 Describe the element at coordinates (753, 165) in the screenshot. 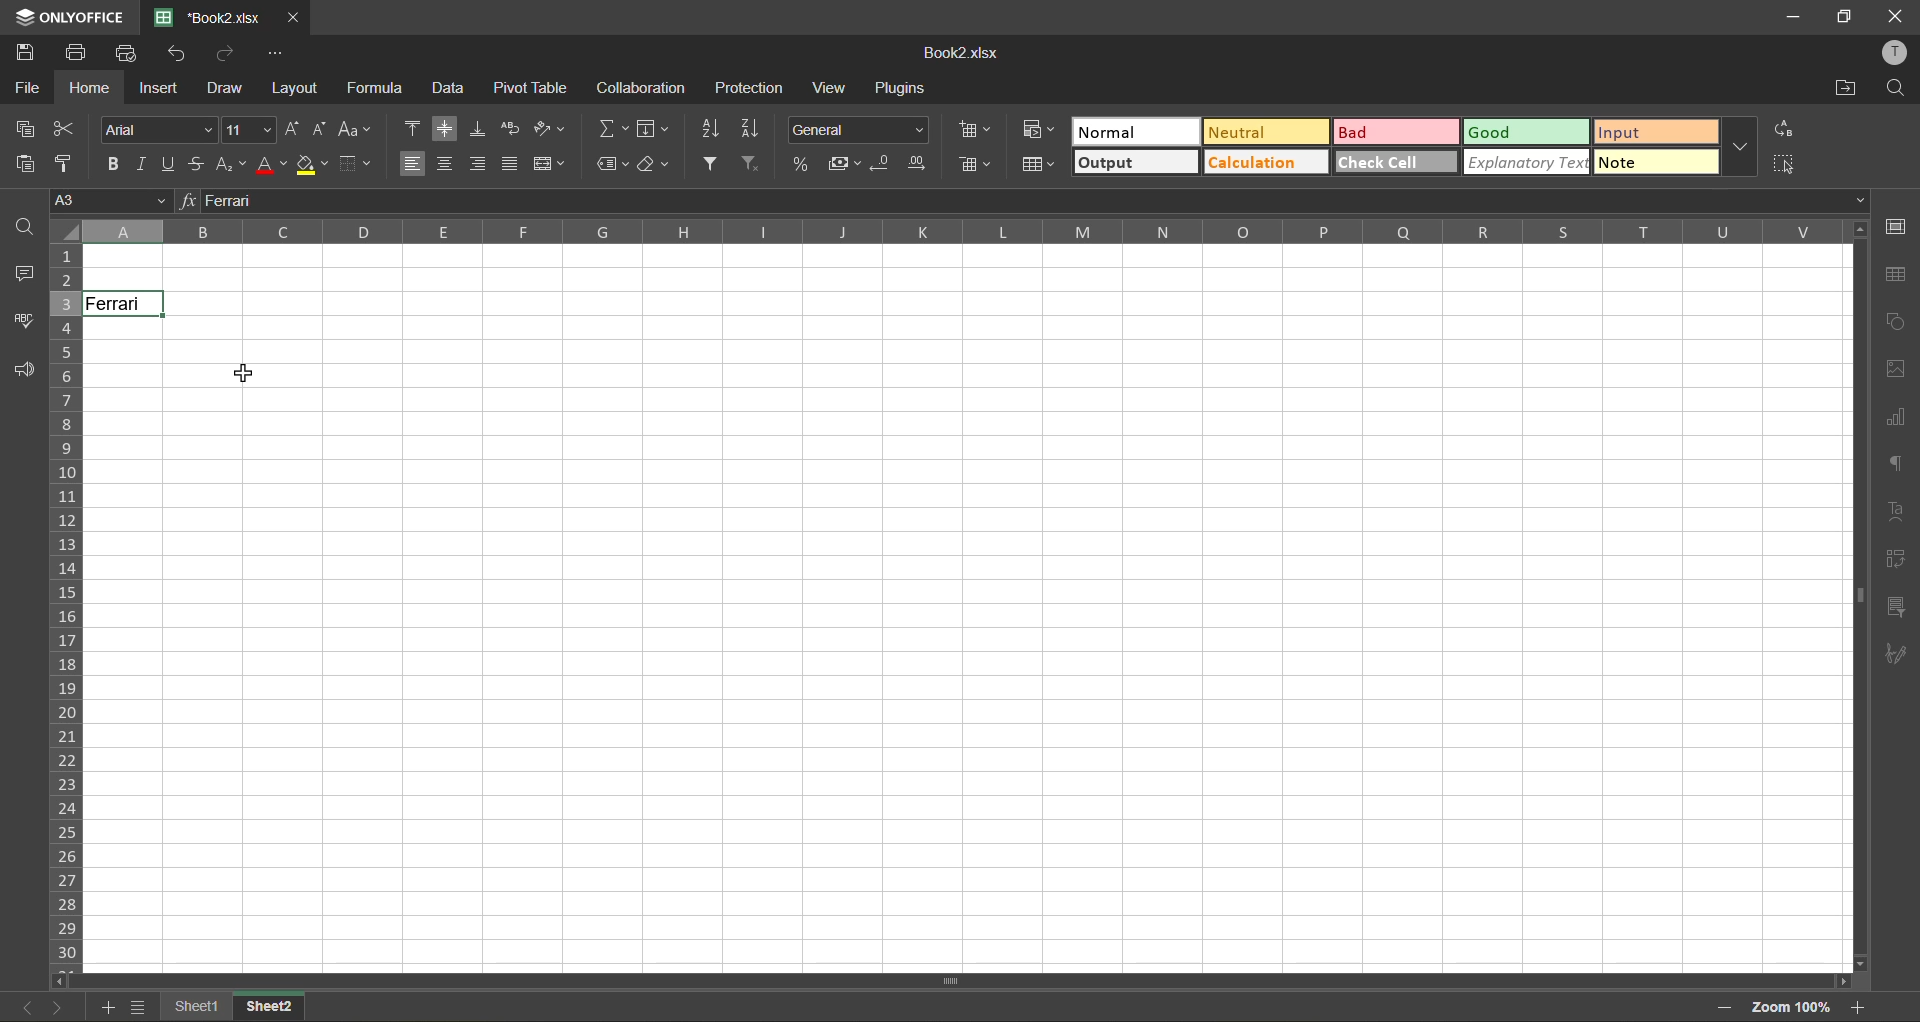

I see `clear filter` at that location.